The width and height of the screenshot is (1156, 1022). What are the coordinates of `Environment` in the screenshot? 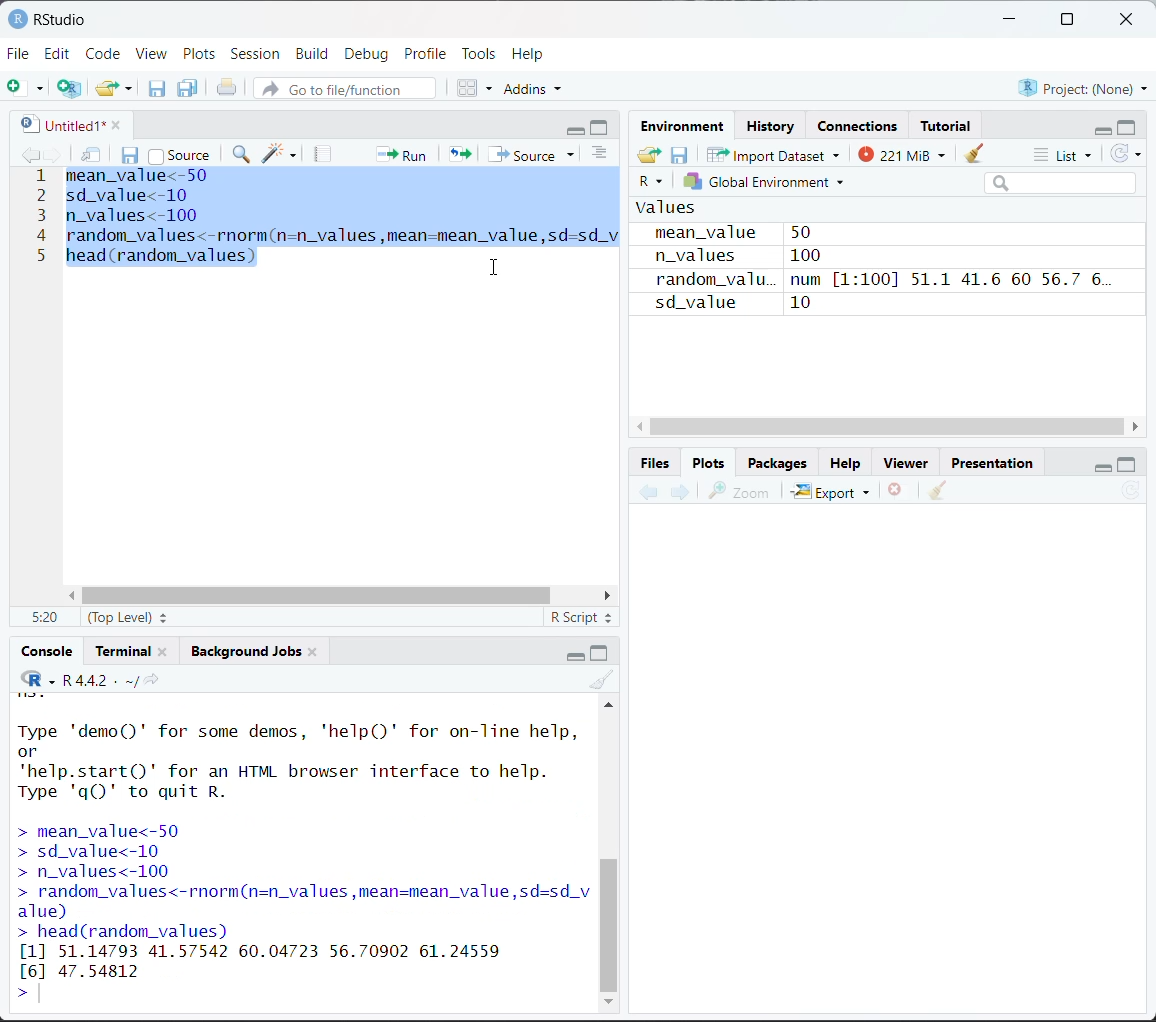 It's located at (686, 127).